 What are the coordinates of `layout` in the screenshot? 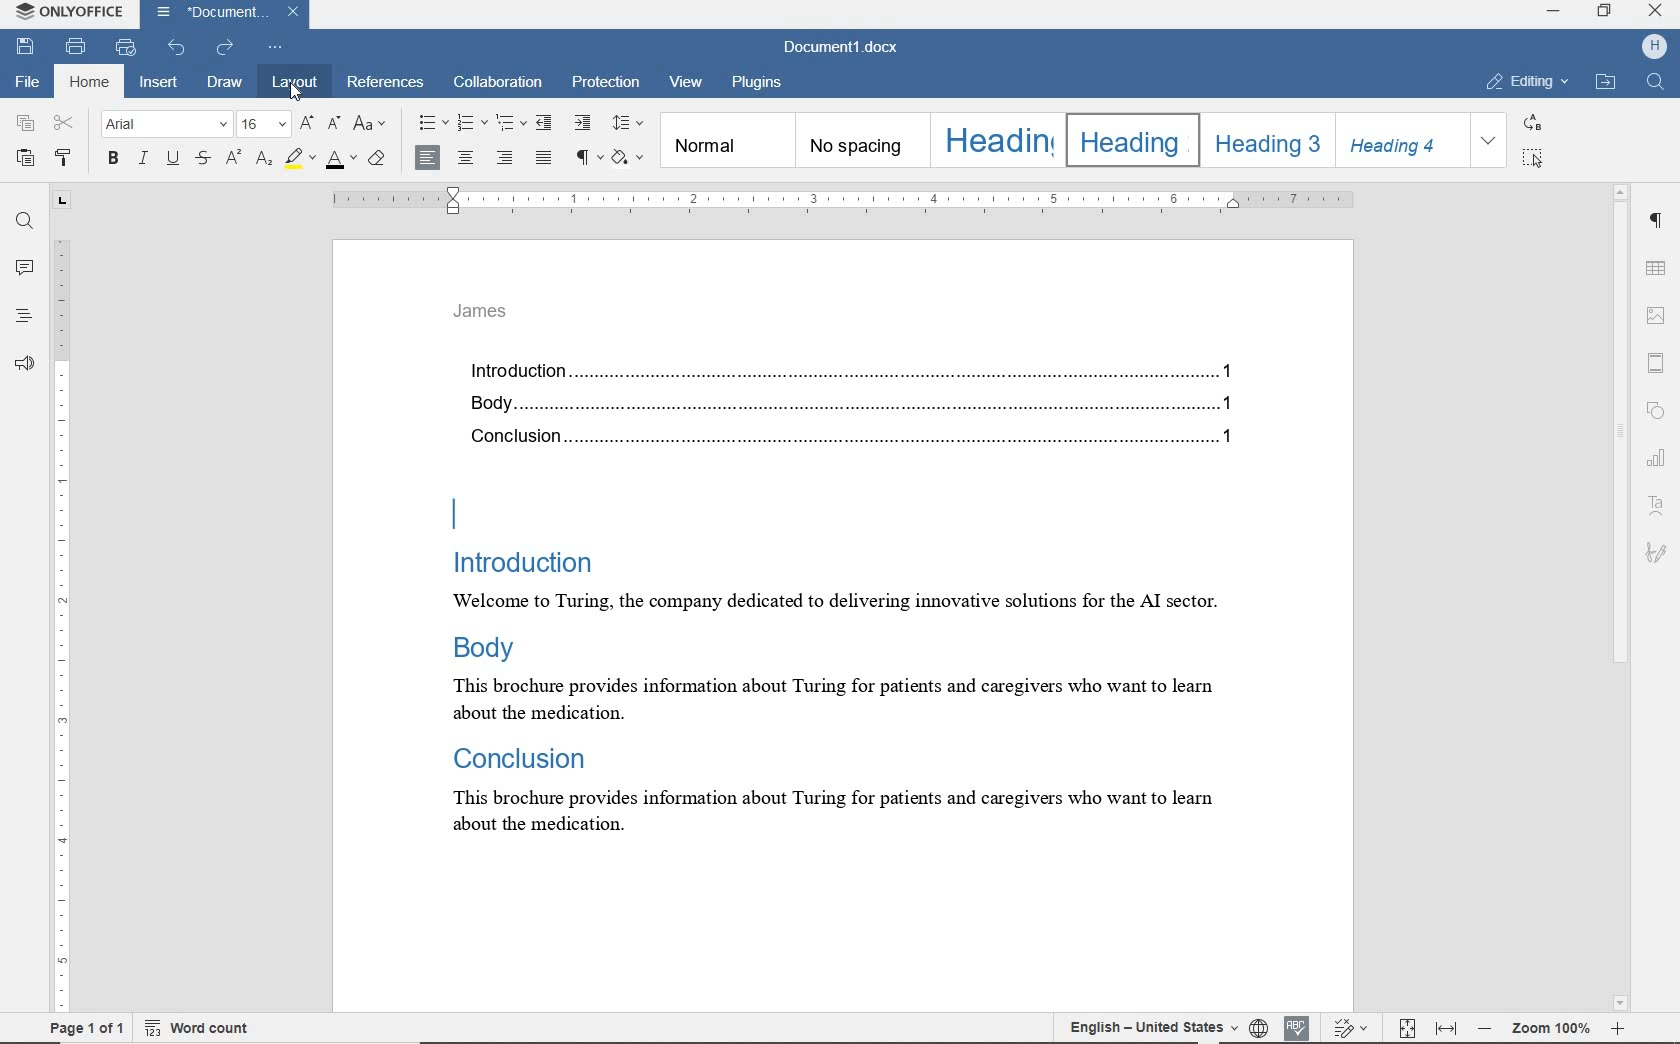 It's located at (290, 82).